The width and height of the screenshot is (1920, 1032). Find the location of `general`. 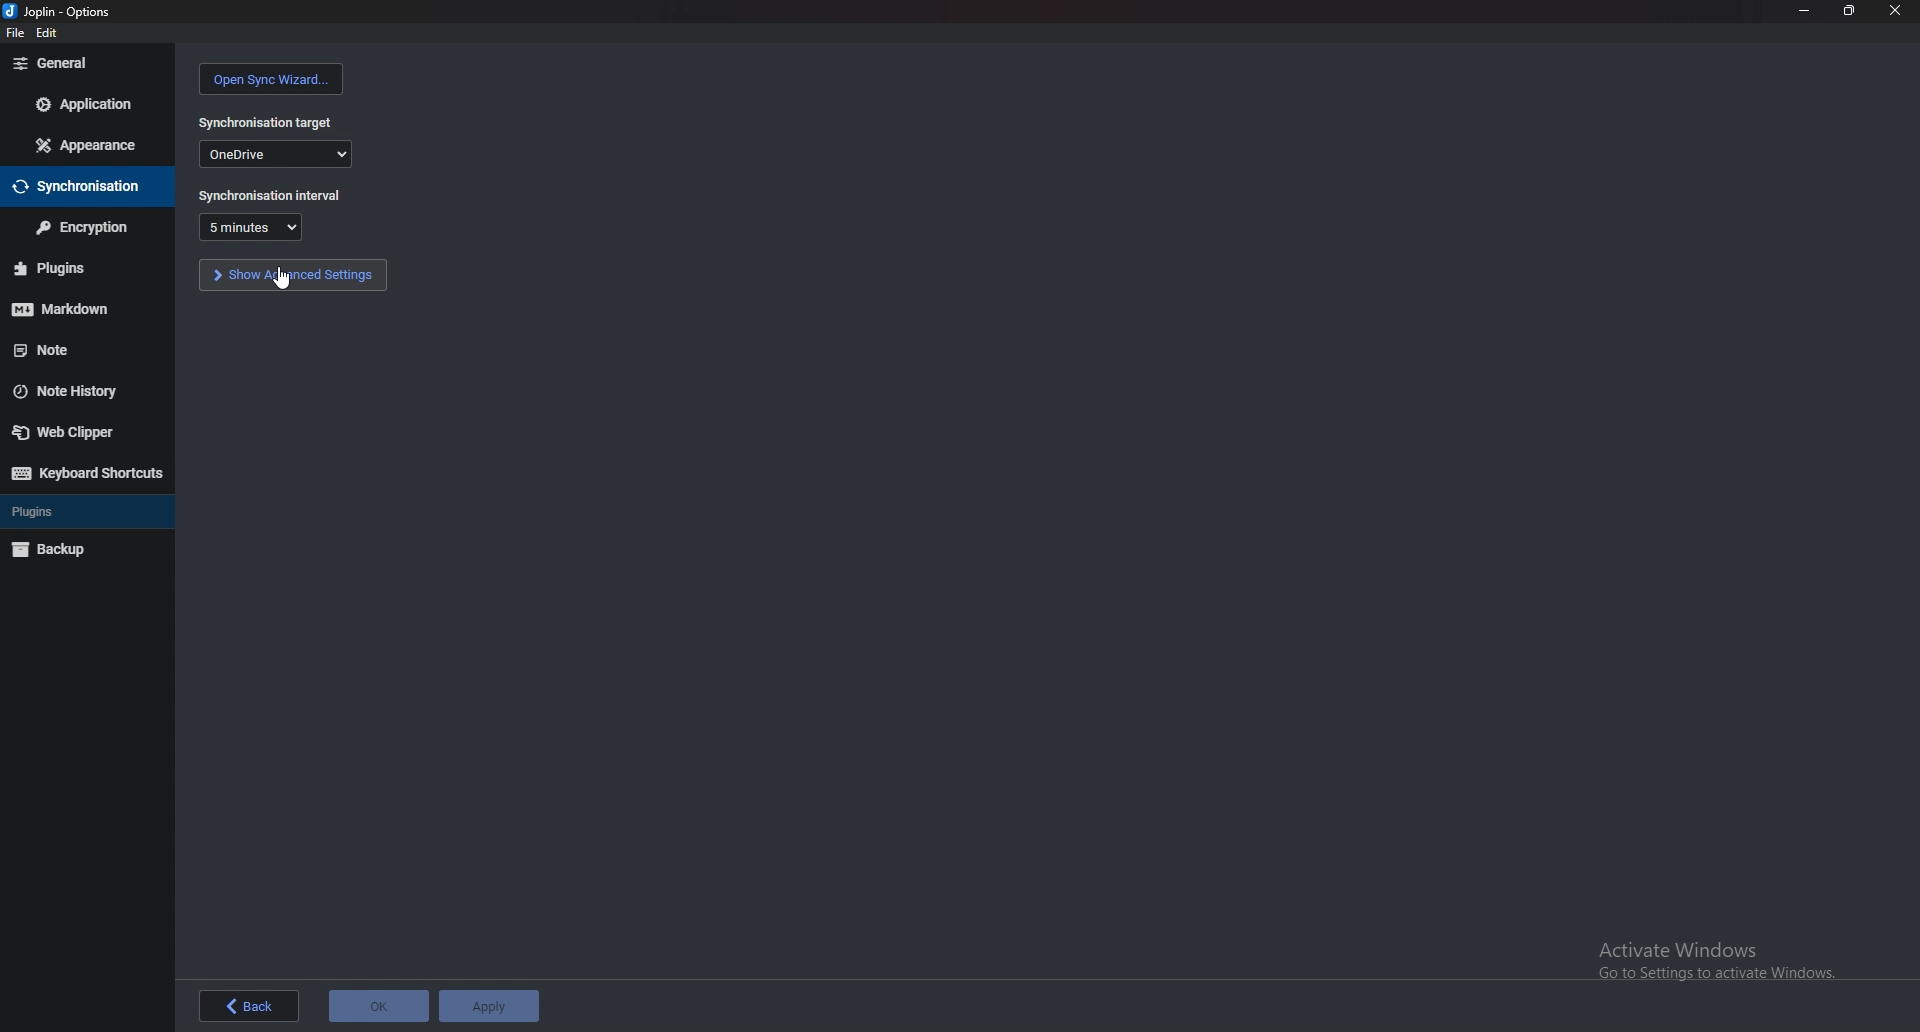

general is located at coordinates (86, 64).